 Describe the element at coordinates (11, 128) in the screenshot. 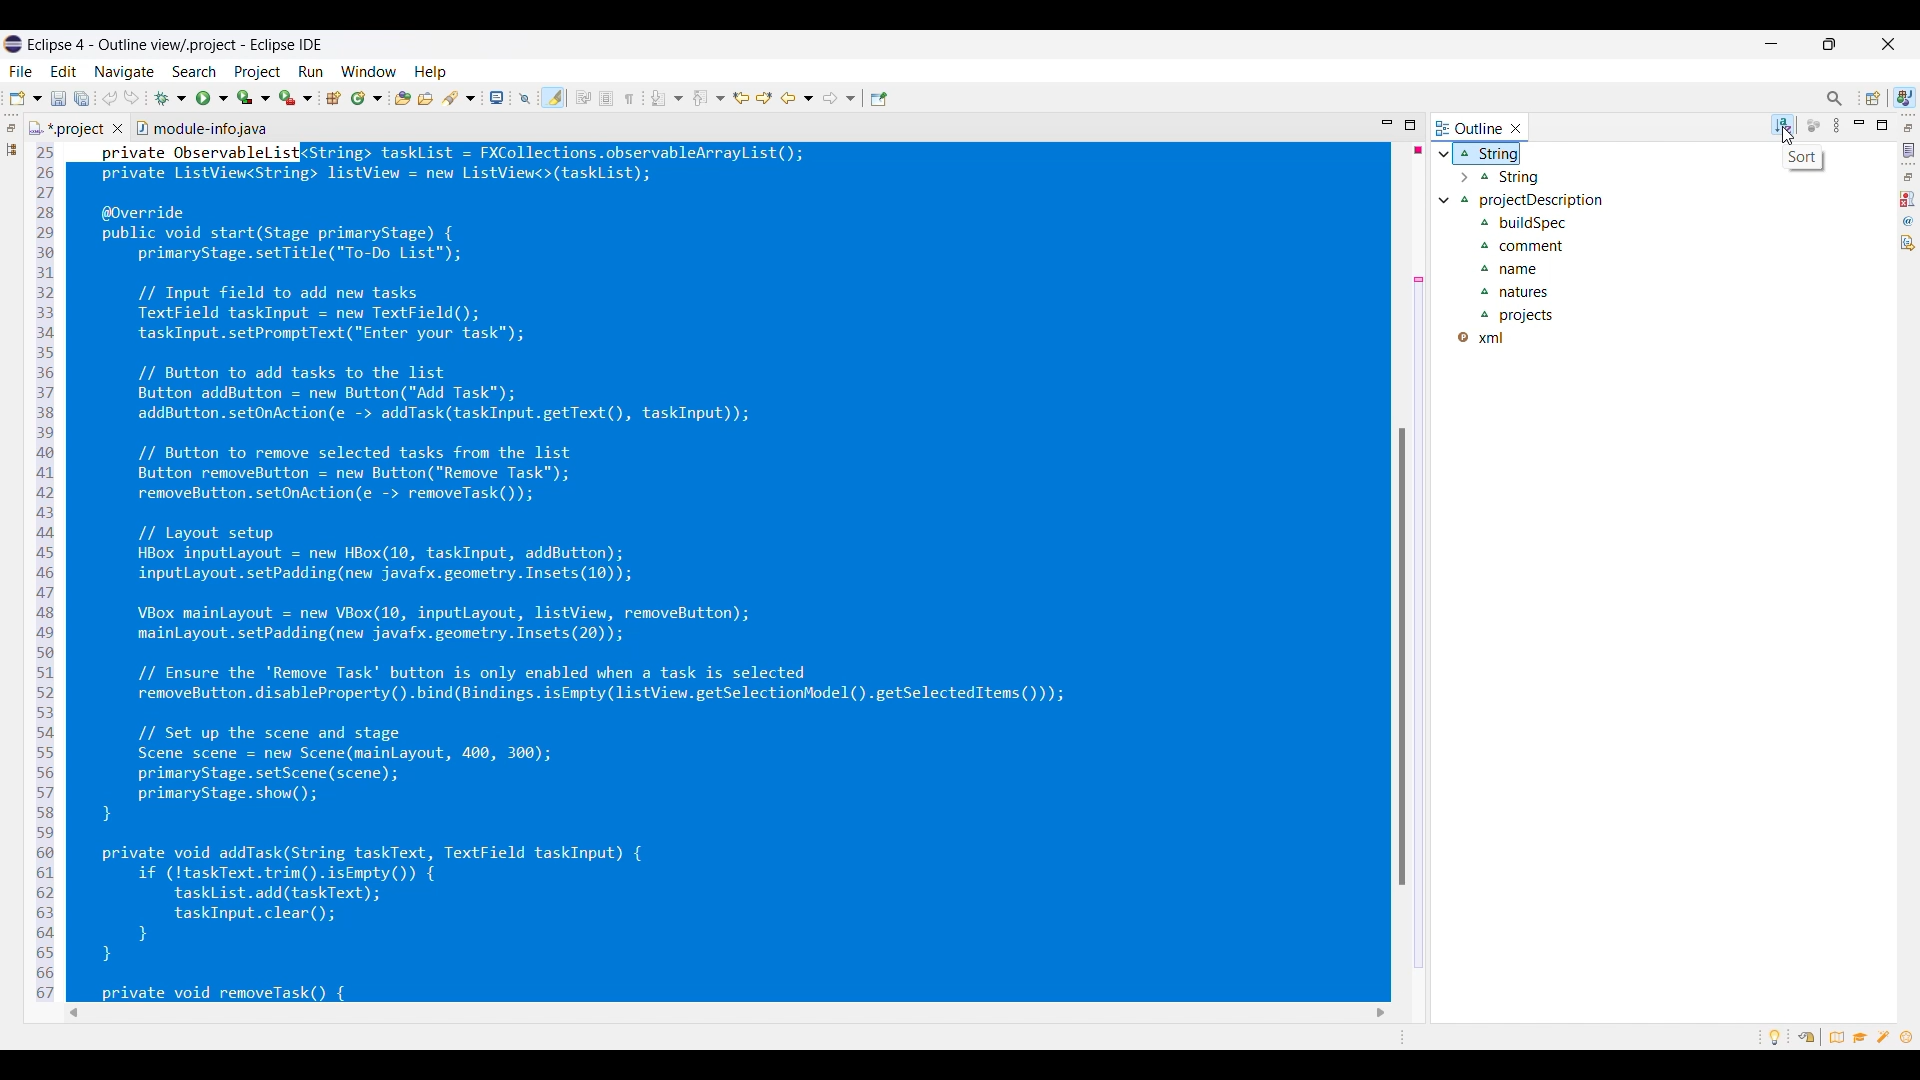

I see `Restore` at that location.